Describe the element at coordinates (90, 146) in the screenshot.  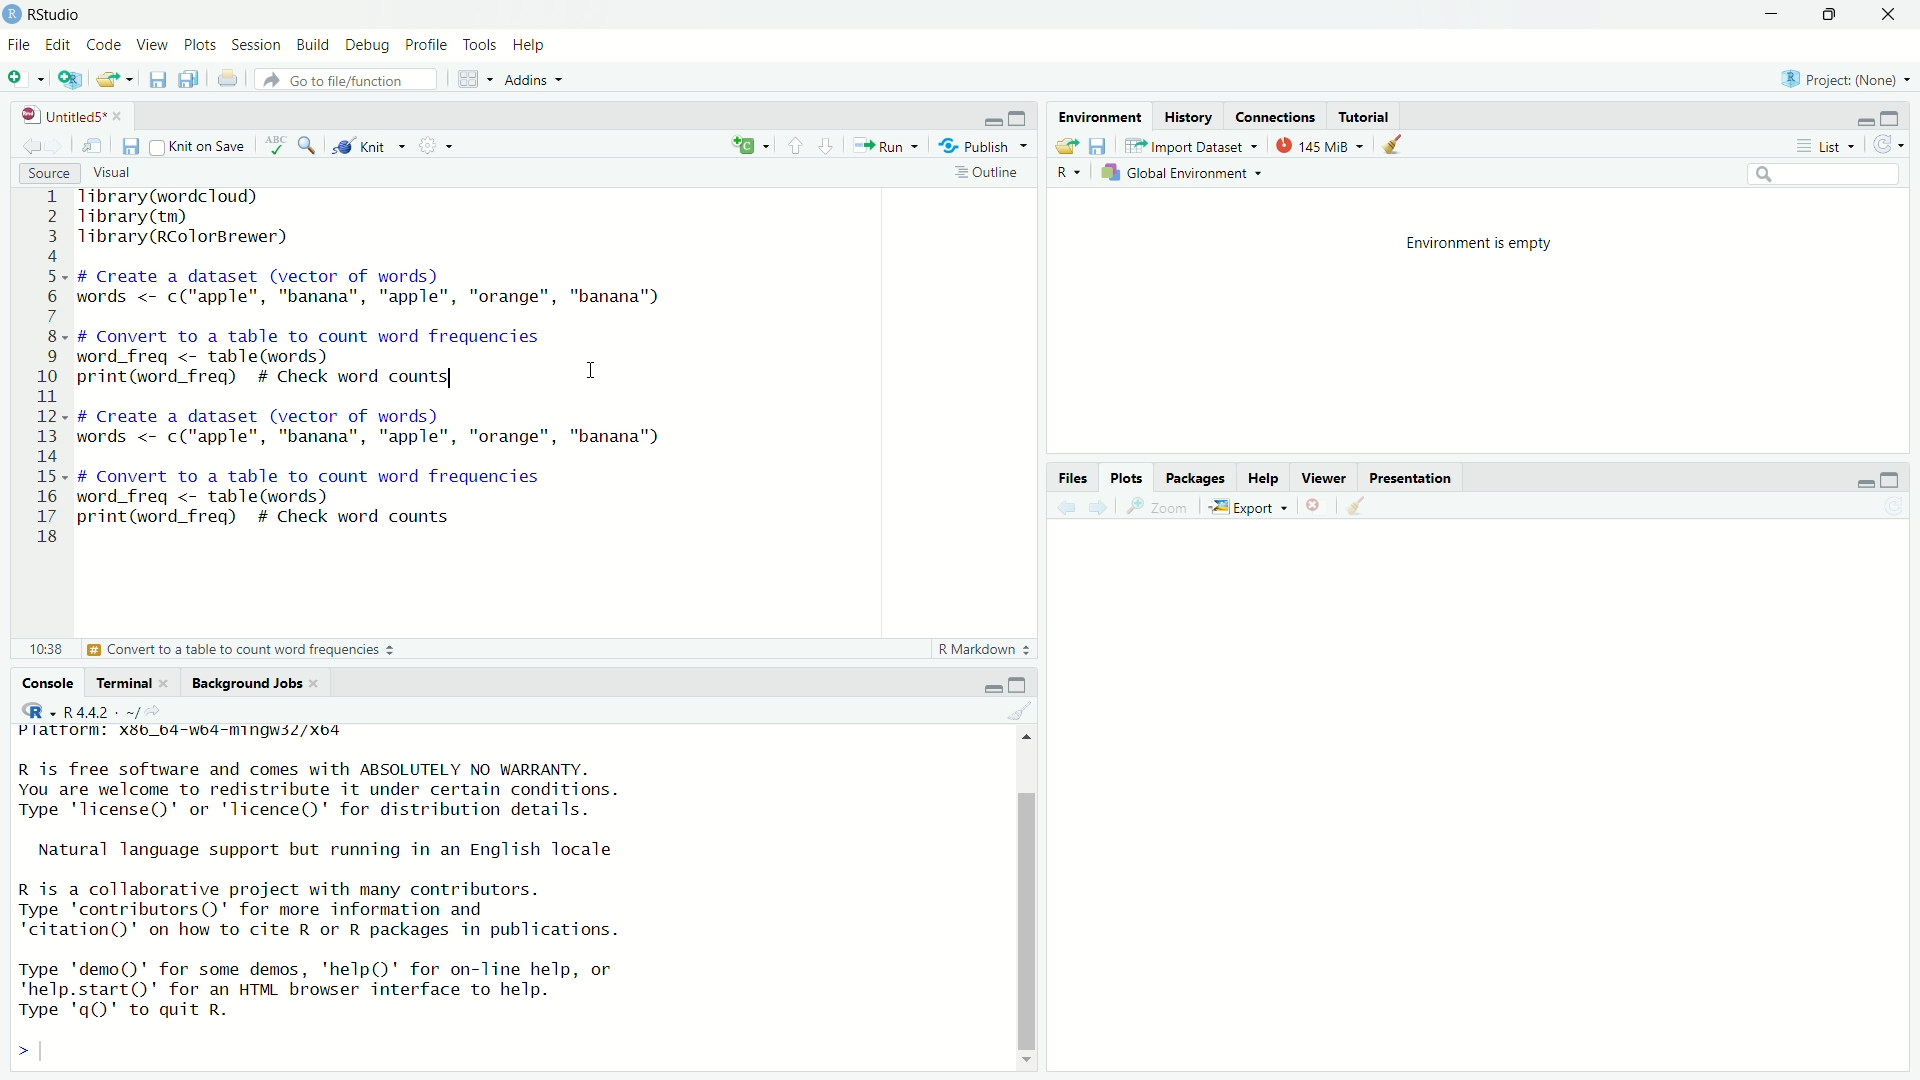
I see `Show in the new window` at that location.